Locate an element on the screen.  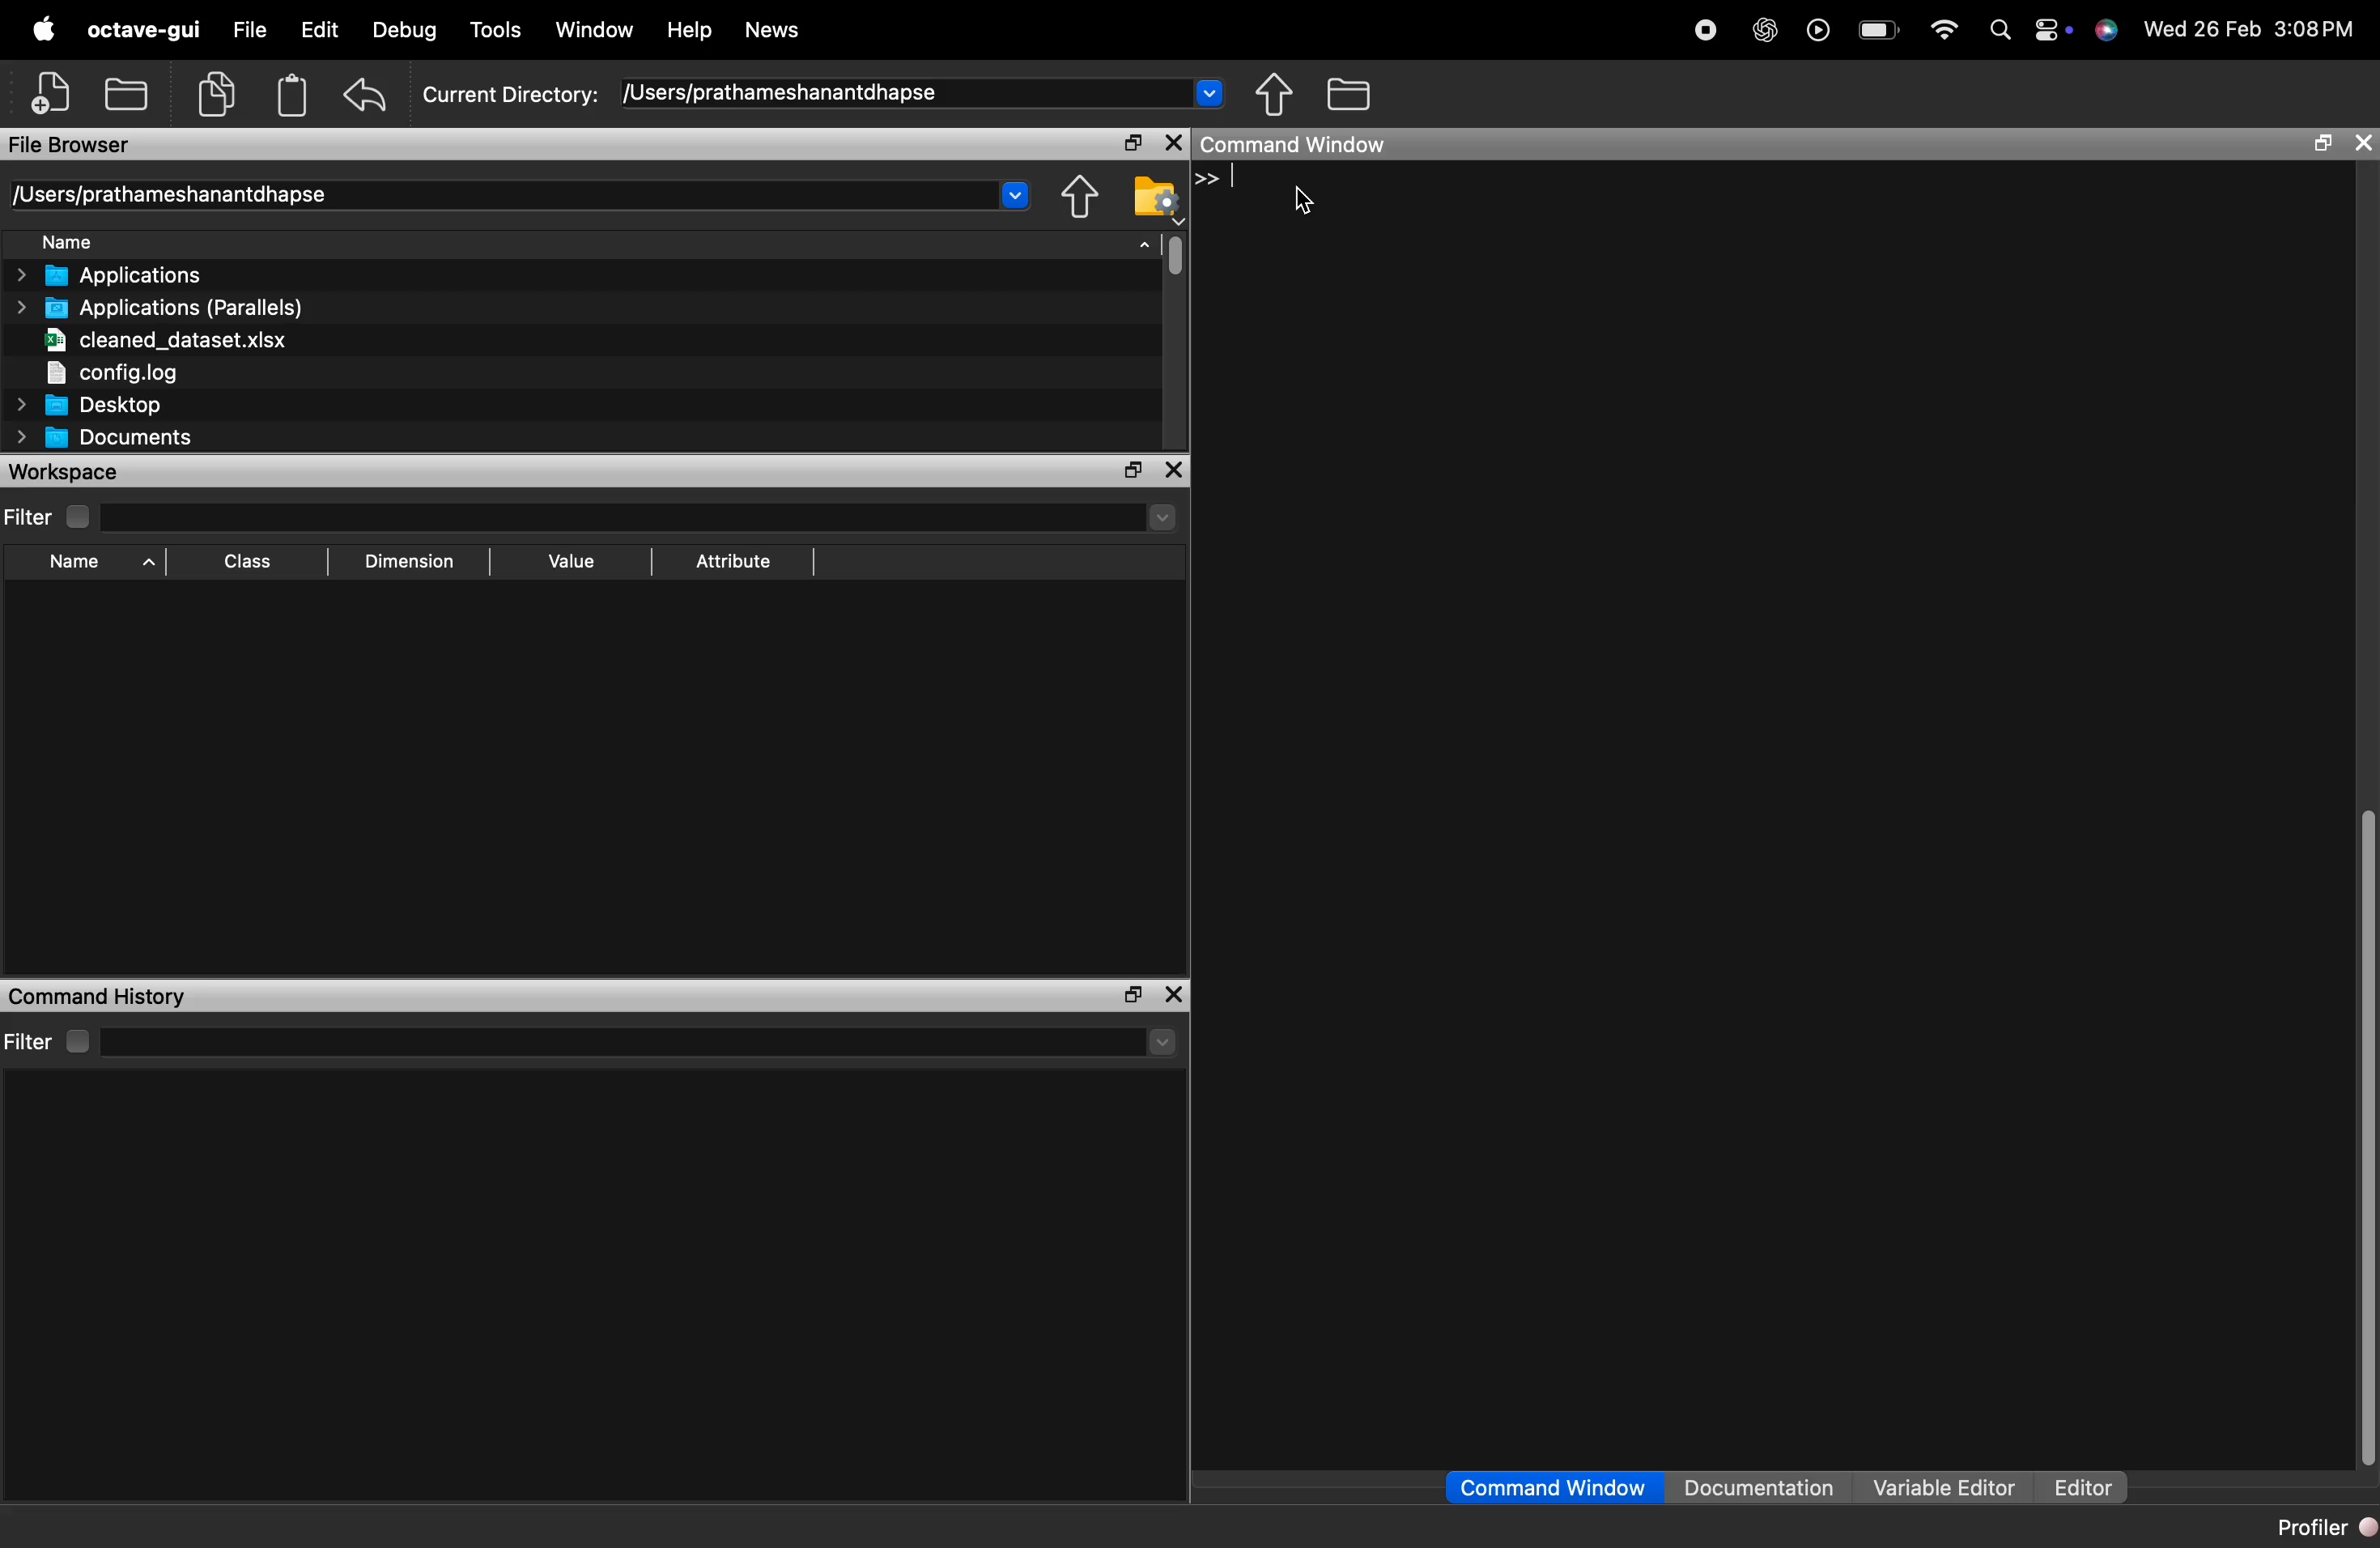
cleaned_dataset.xlsx is located at coordinates (169, 341).